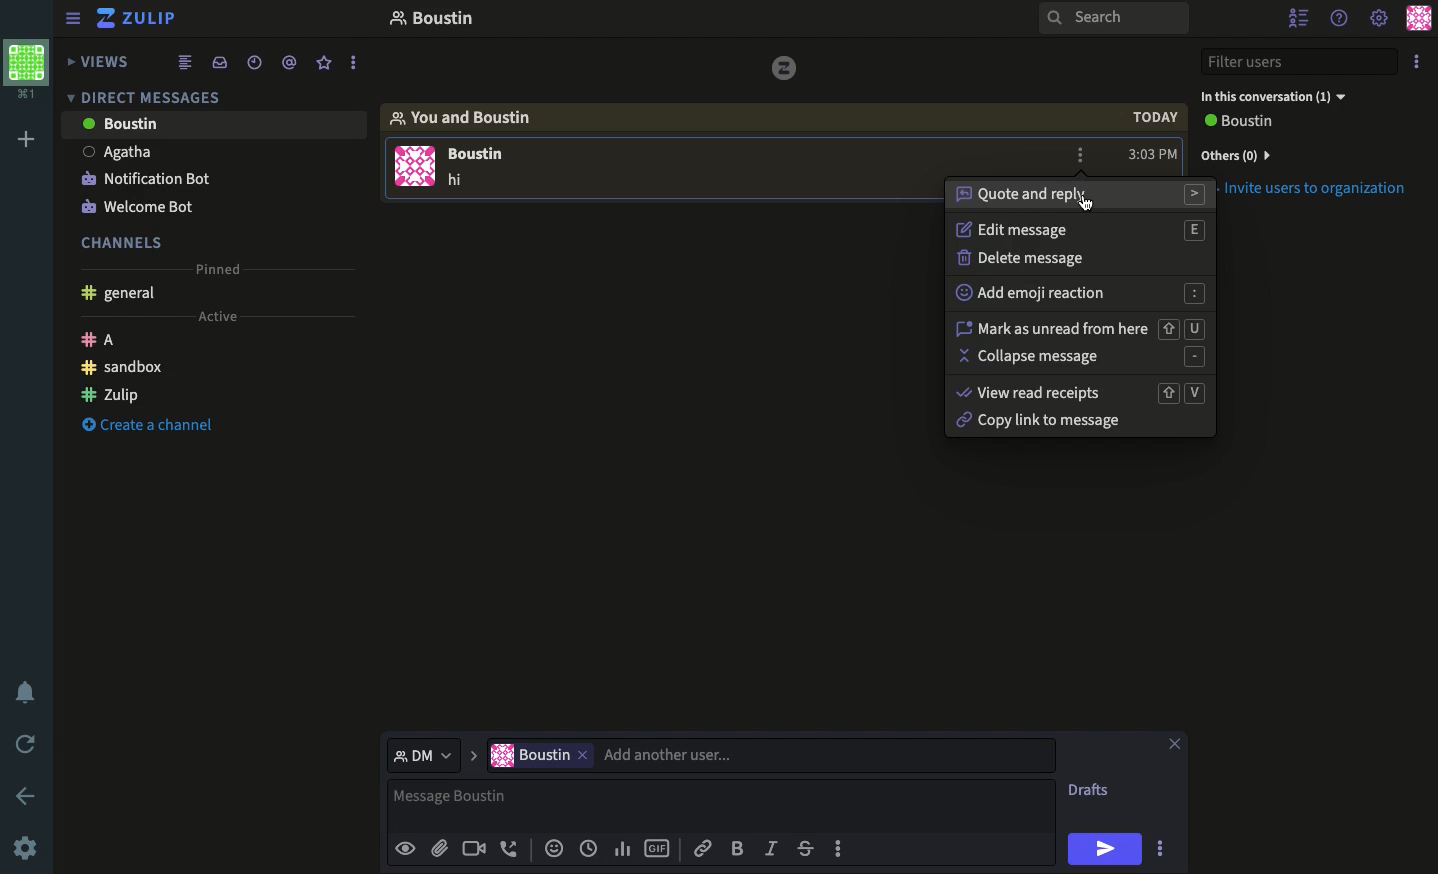 The width and height of the screenshot is (1438, 874). What do you see at coordinates (1094, 208) in the screenshot?
I see `Mouse Cursor` at bounding box center [1094, 208].